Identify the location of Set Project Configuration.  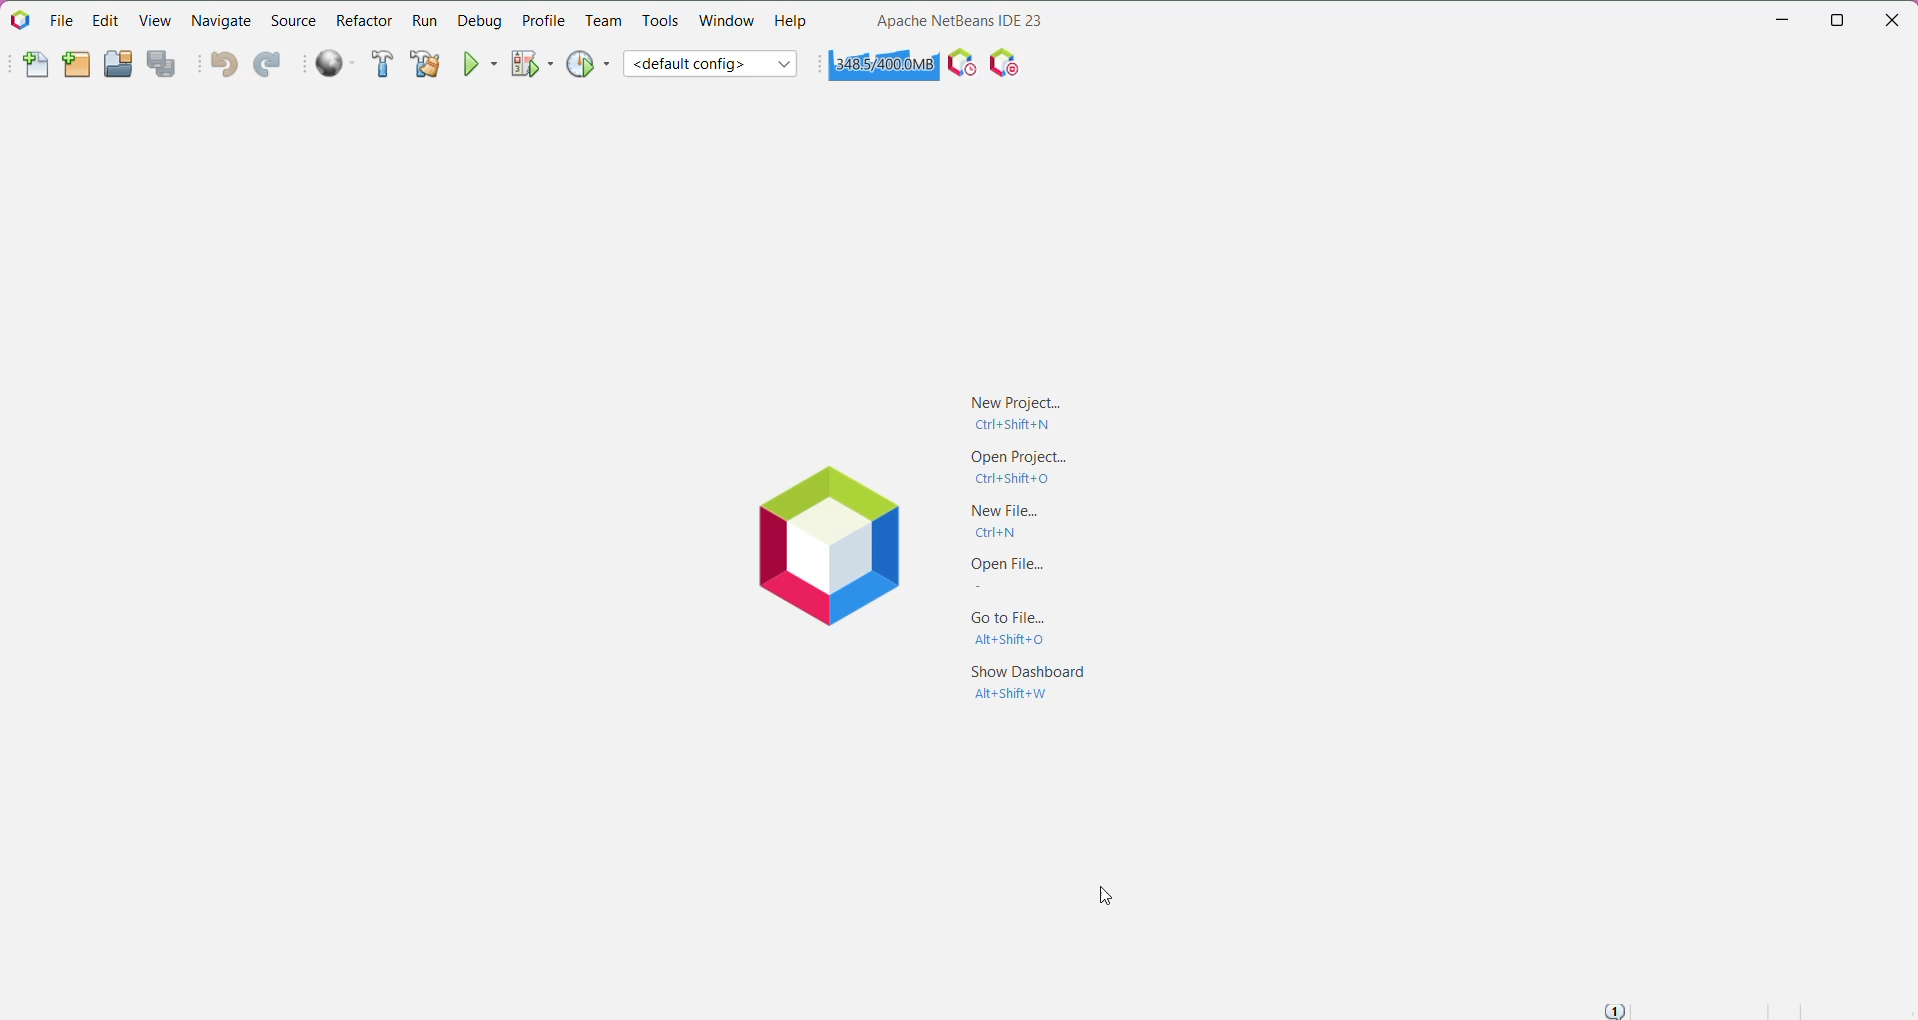
(712, 64).